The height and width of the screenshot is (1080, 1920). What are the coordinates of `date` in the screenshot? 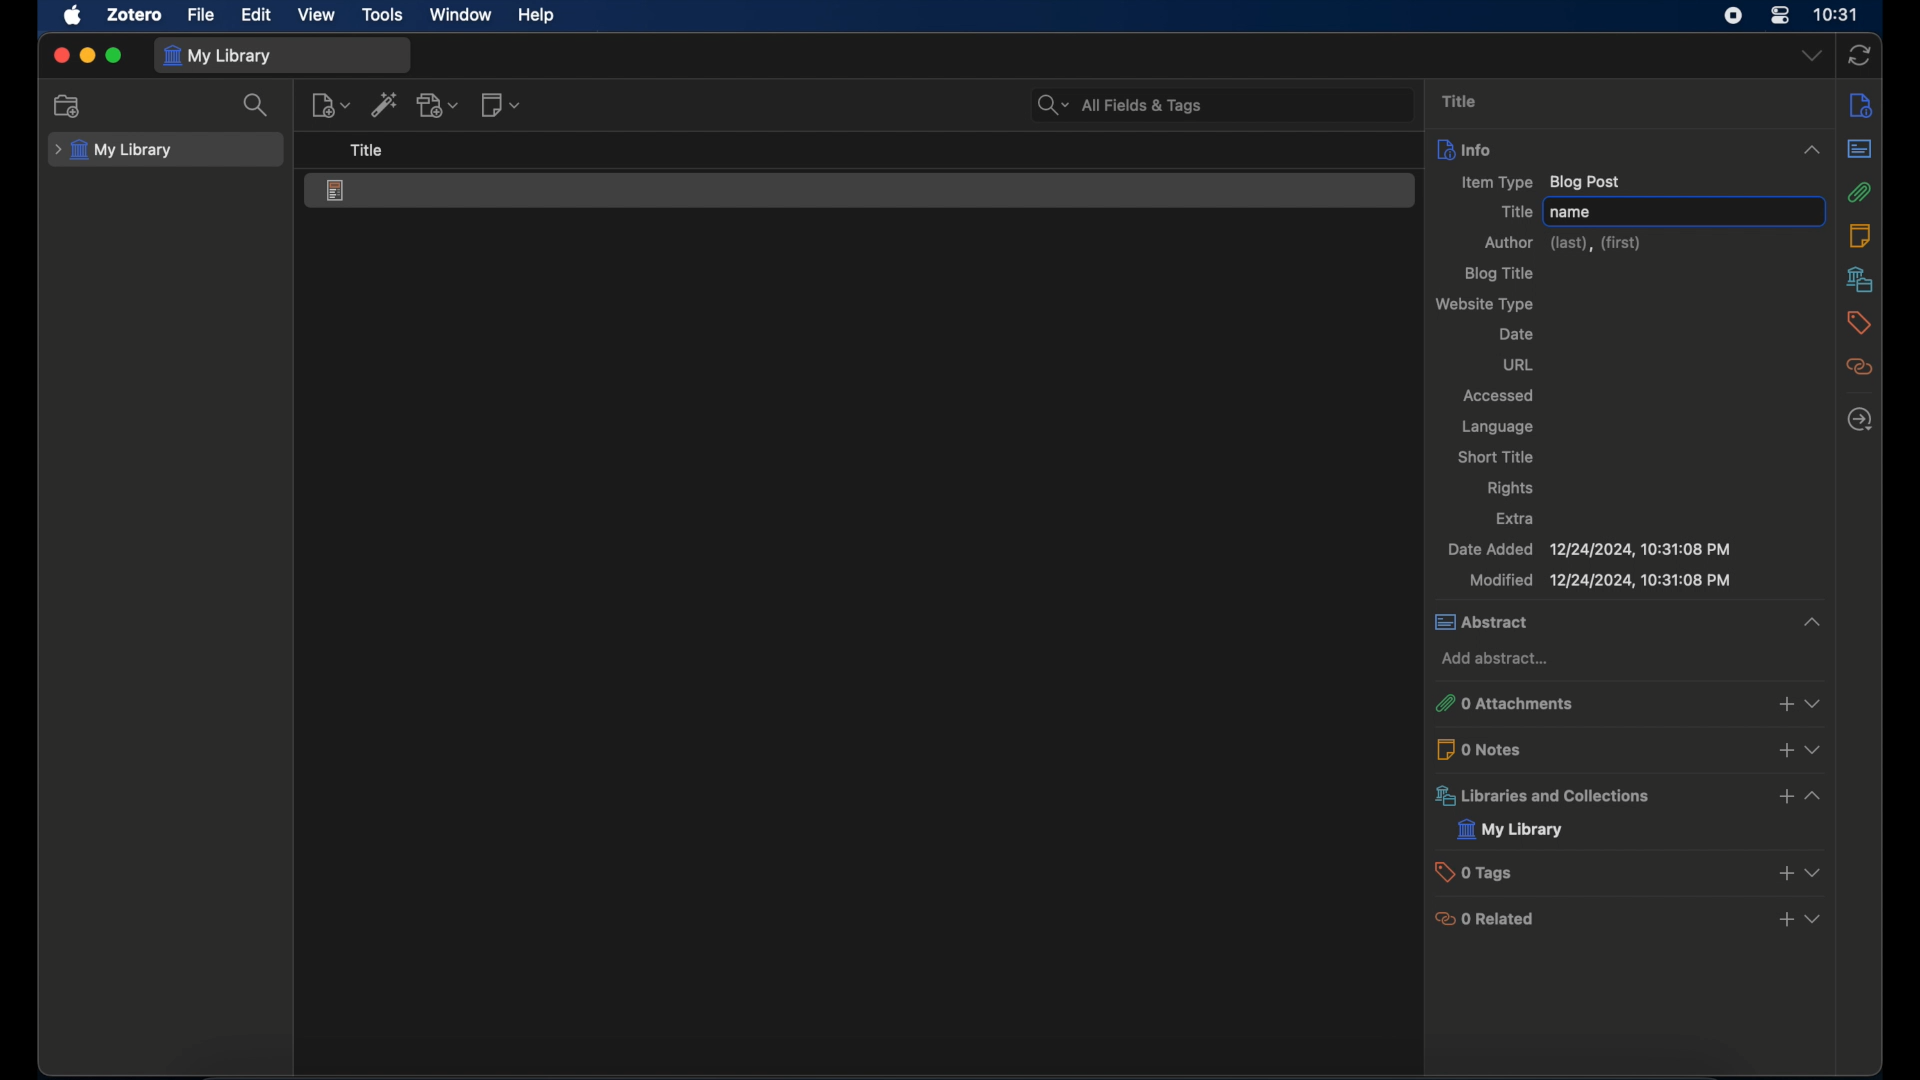 It's located at (1517, 333).